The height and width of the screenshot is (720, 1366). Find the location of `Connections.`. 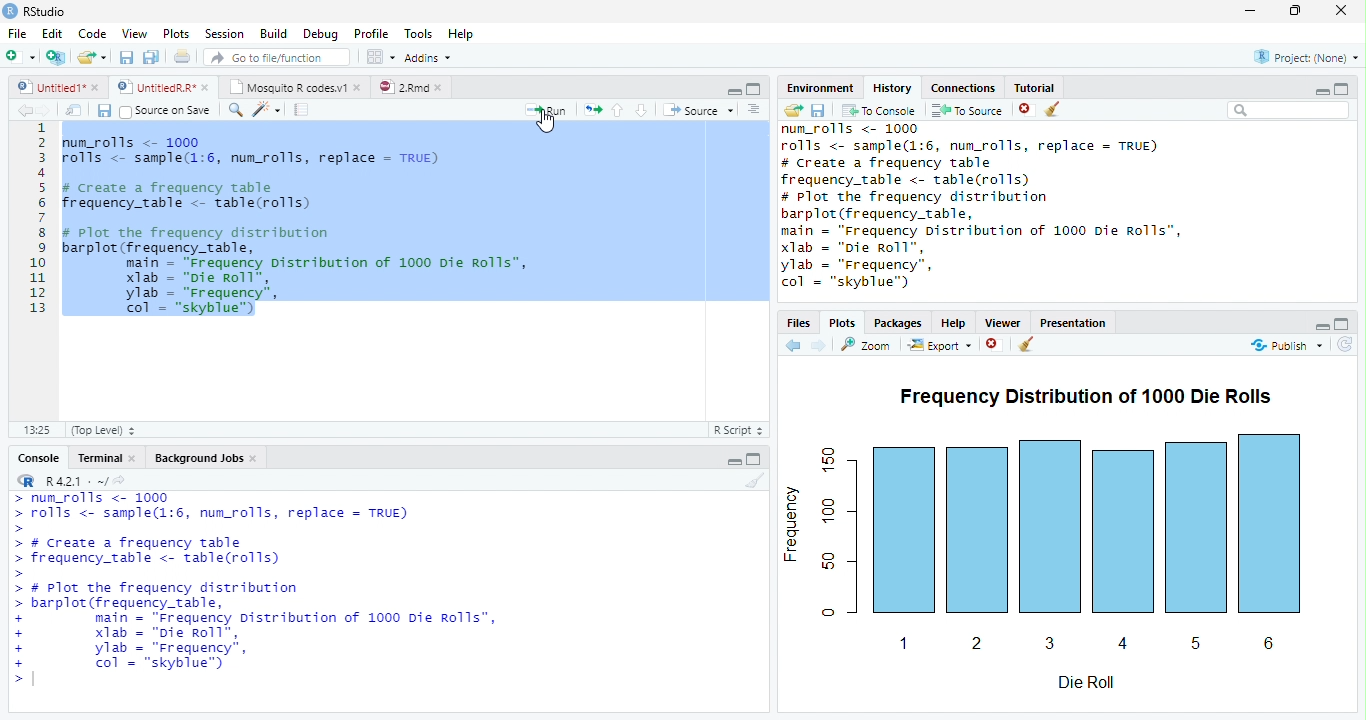

Connections. is located at coordinates (963, 87).